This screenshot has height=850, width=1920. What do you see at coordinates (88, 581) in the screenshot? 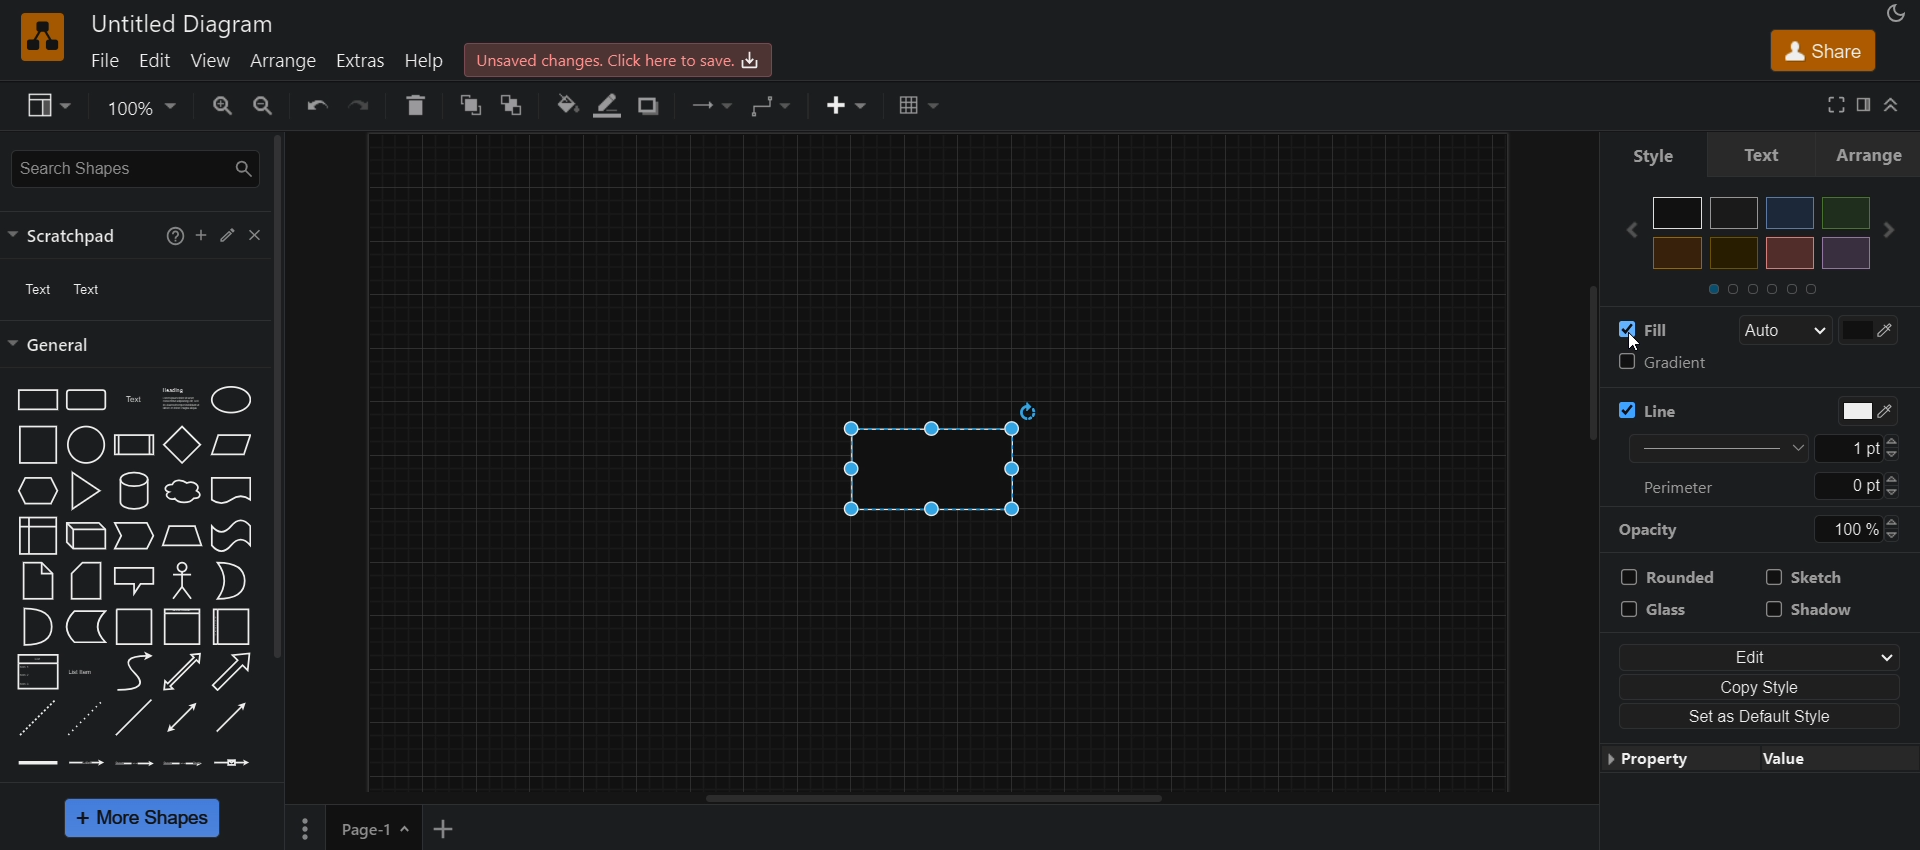
I see `card` at bounding box center [88, 581].